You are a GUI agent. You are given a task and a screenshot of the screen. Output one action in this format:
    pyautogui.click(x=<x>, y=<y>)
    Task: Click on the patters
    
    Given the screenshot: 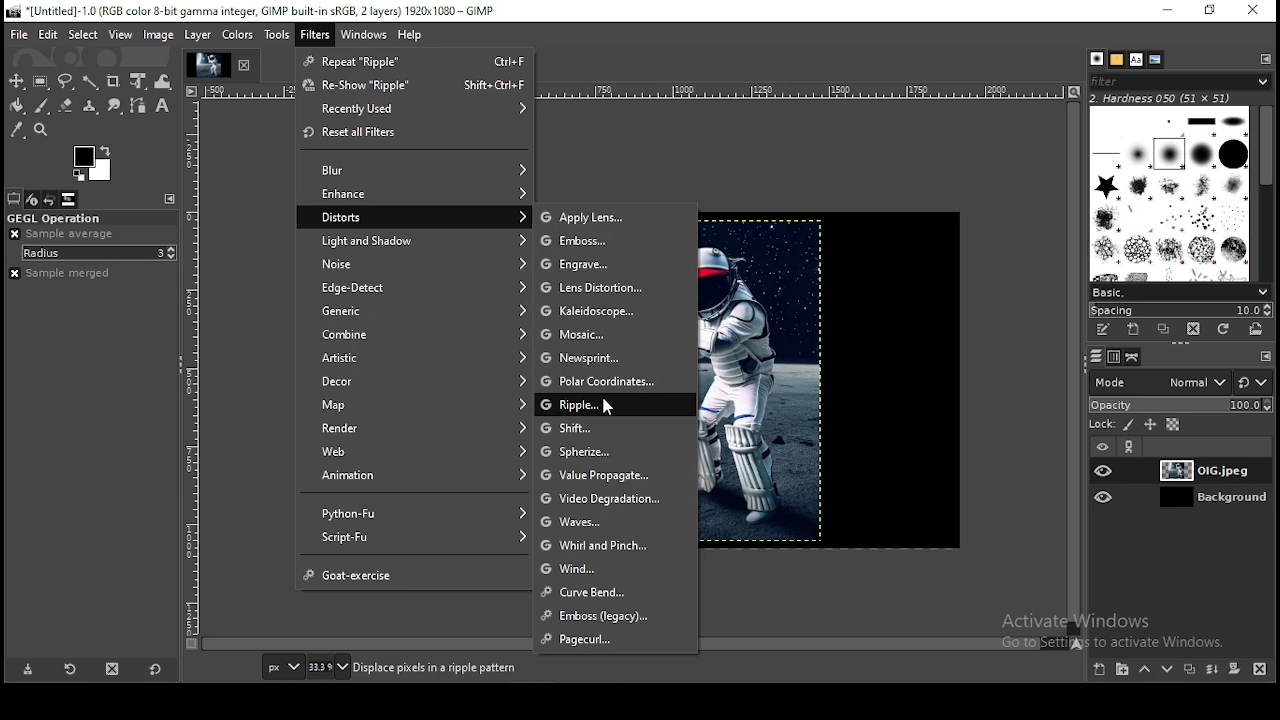 What is the action you would take?
    pyautogui.click(x=1117, y=60)
    